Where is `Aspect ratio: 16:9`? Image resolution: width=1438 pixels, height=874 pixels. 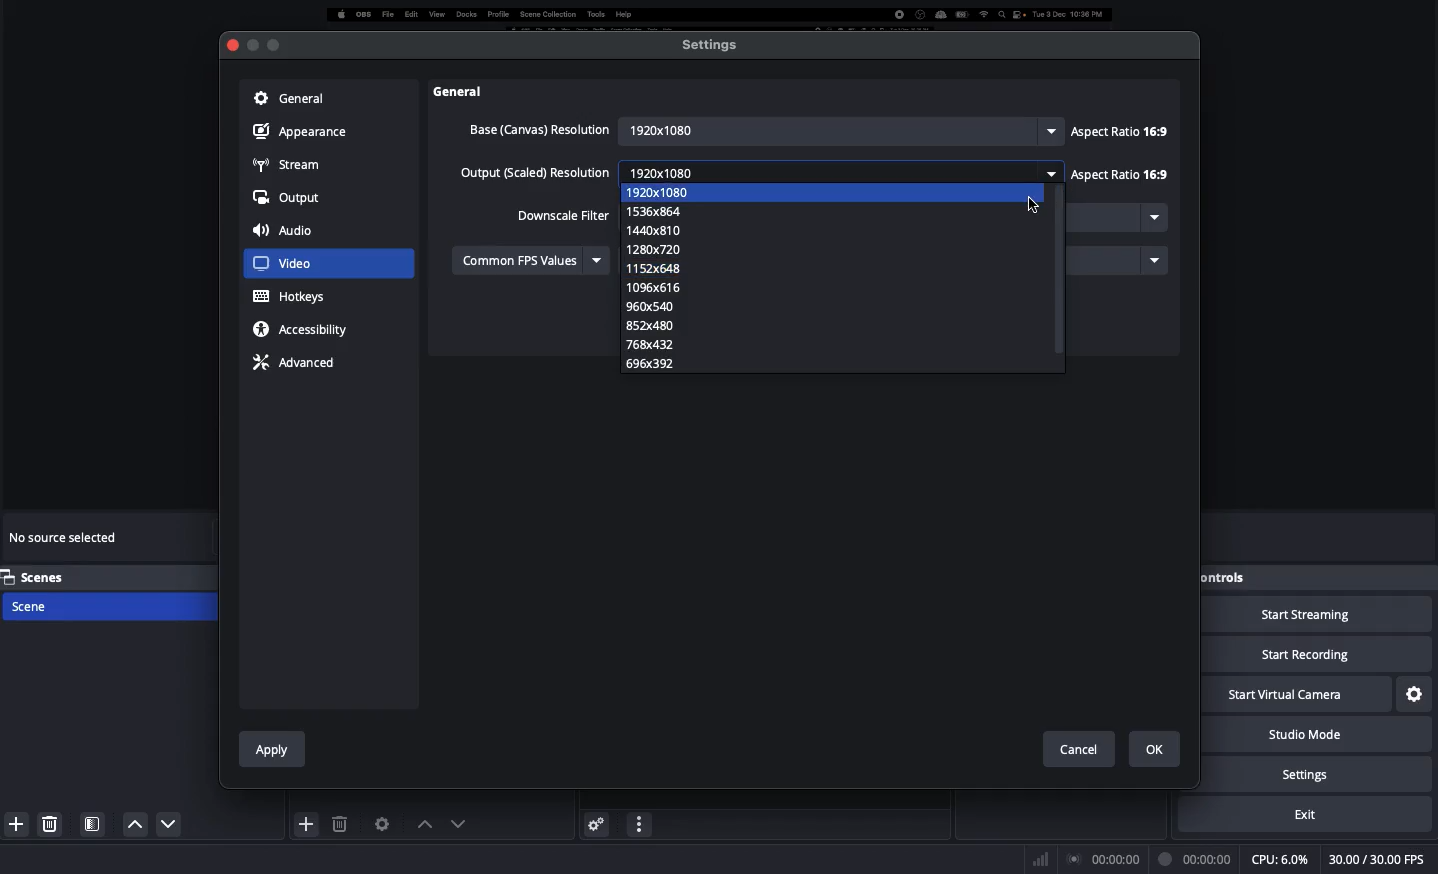
Aspect ratio: 16:9 is located at coordinates (1117, 176).